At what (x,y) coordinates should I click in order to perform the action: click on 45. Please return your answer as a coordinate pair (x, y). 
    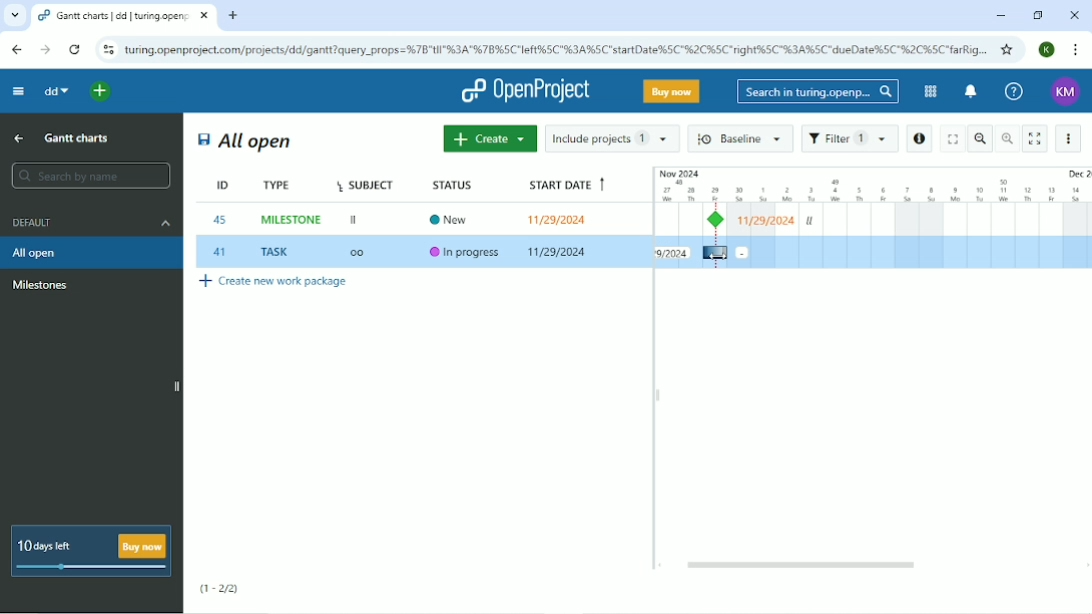
    Looking at the image, I should click on (221, 220).